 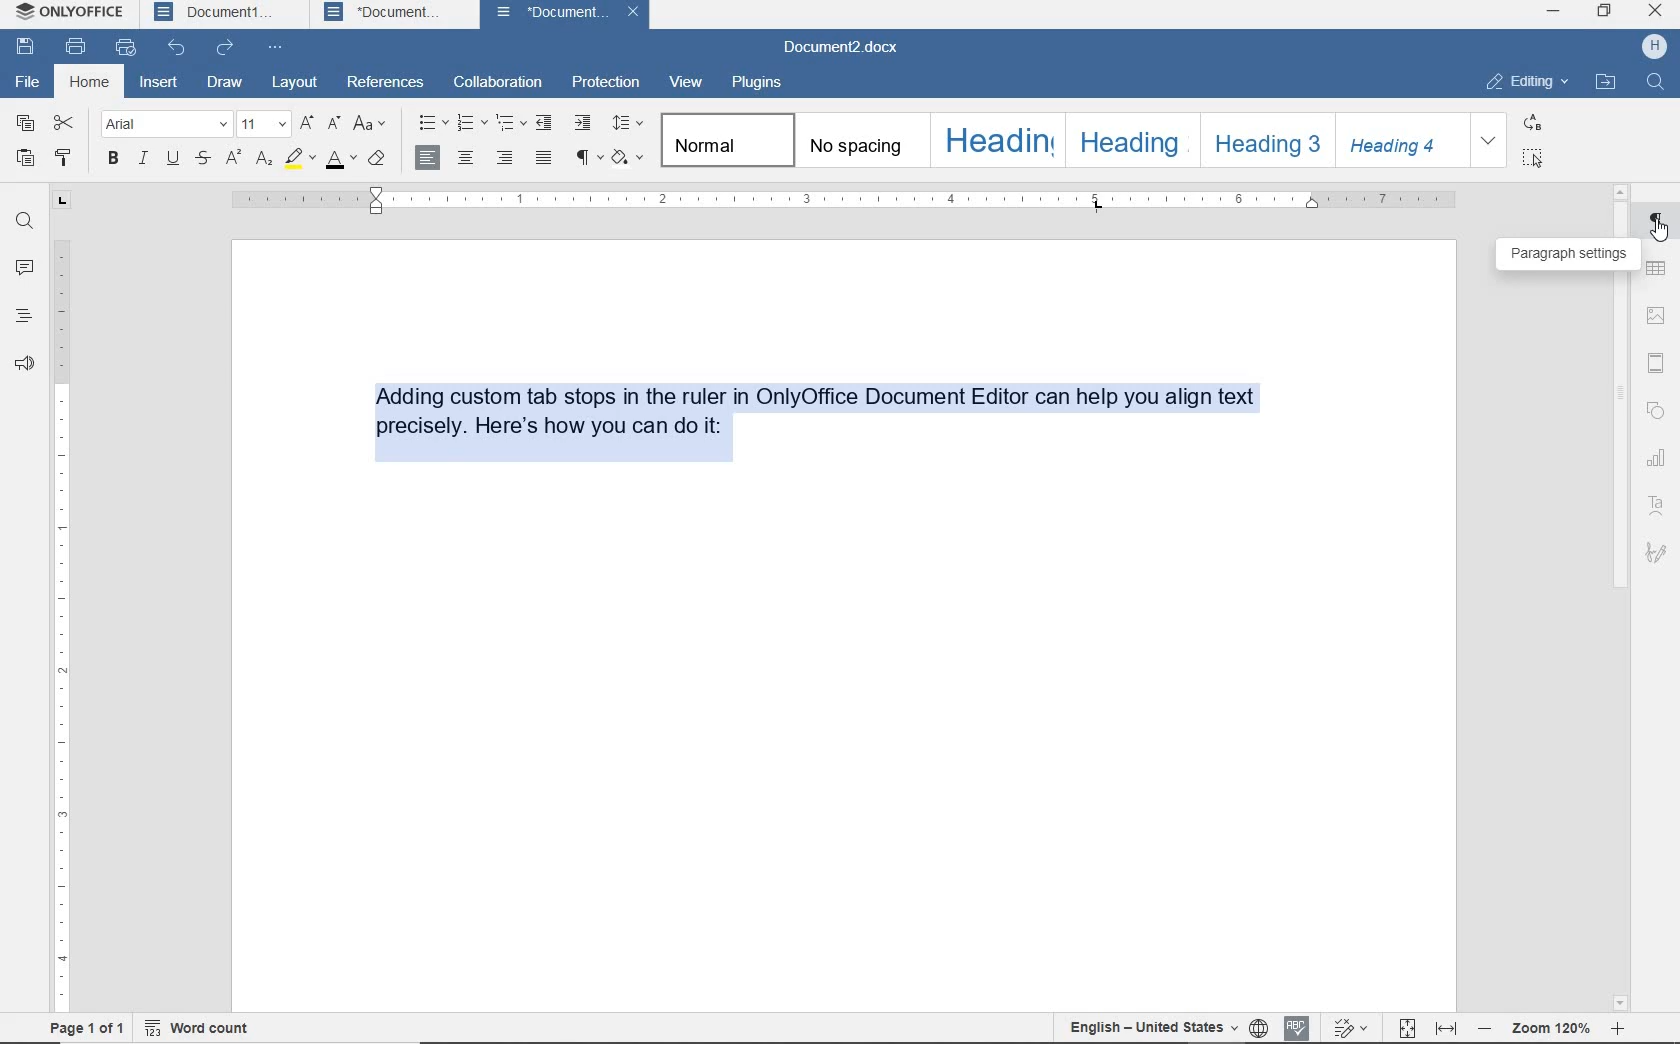 What do you see at coordinates (166, 124) in the screenshot?
I see `font` at bounding box center [166, 124].